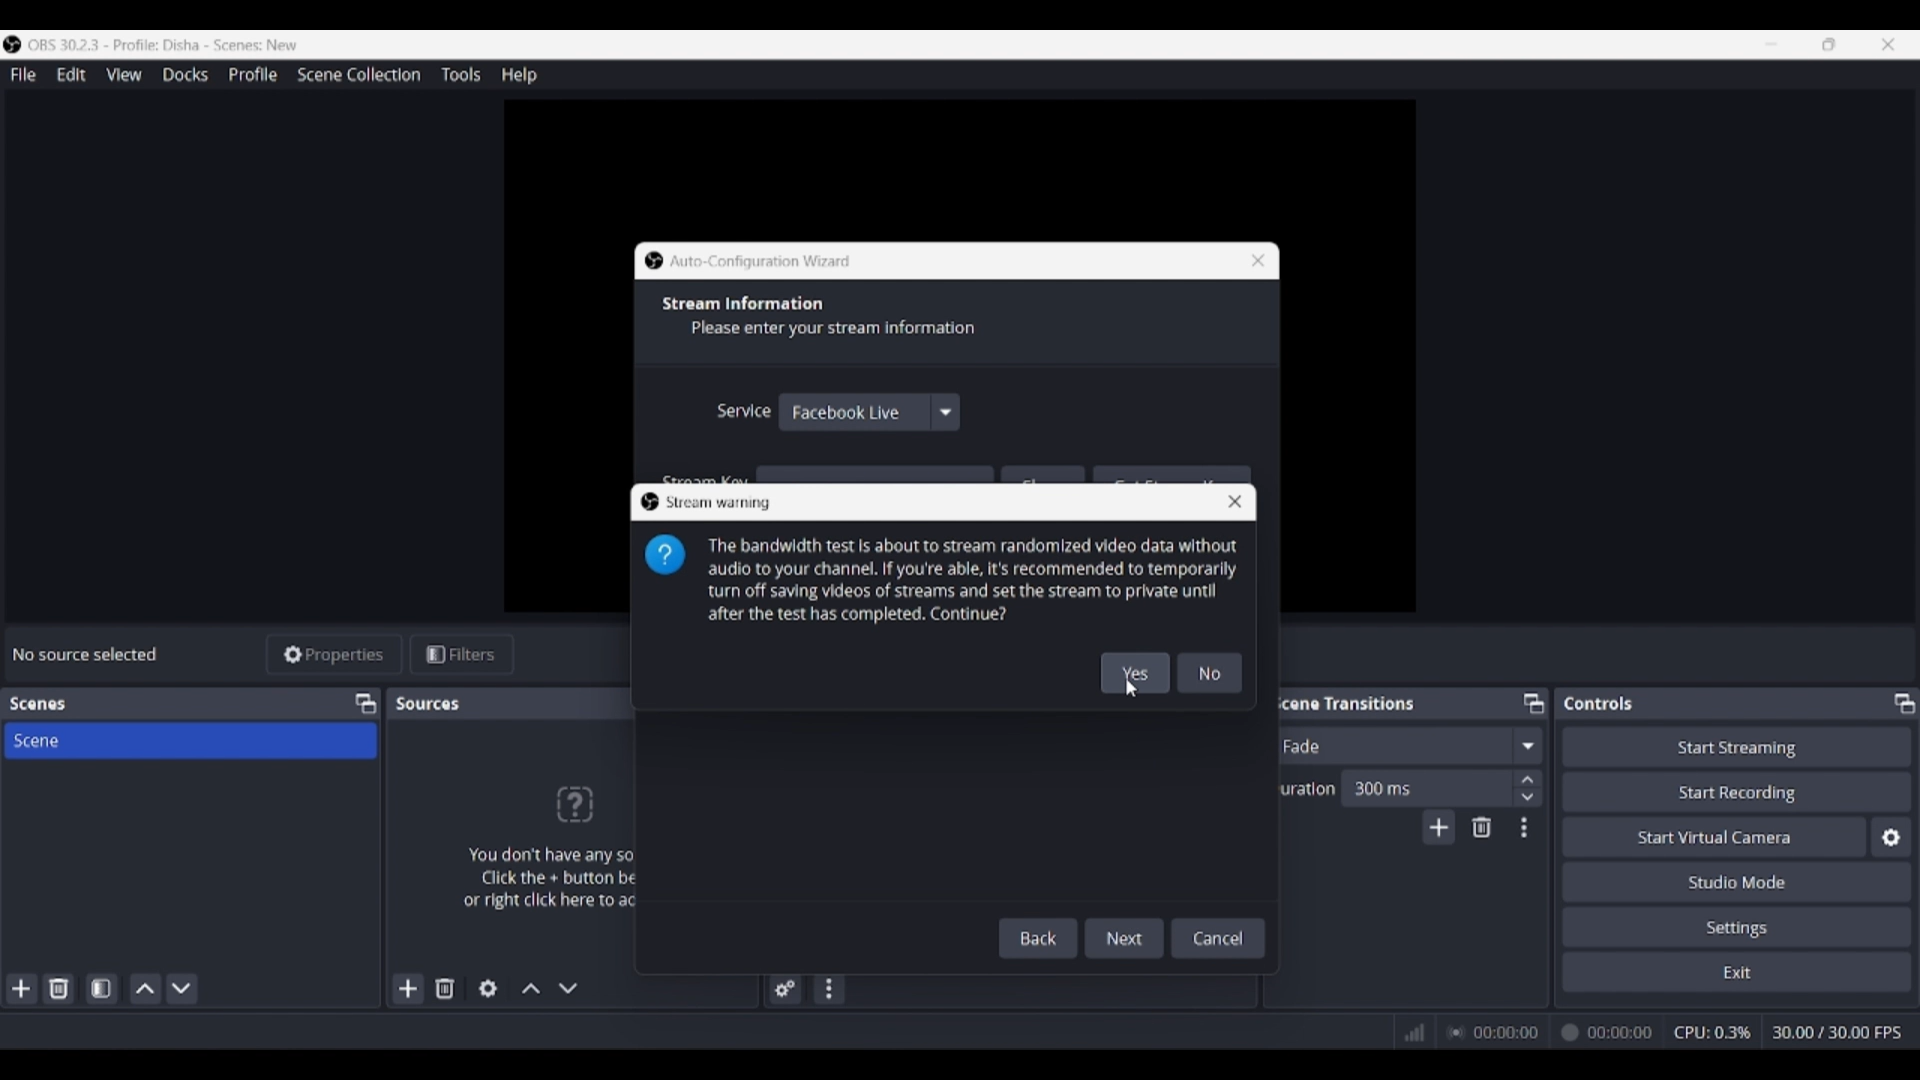  What do you see at coordinates (58, 988) in the screenshot?
I see `Delete selected scene` at bounding box center [58, 988].